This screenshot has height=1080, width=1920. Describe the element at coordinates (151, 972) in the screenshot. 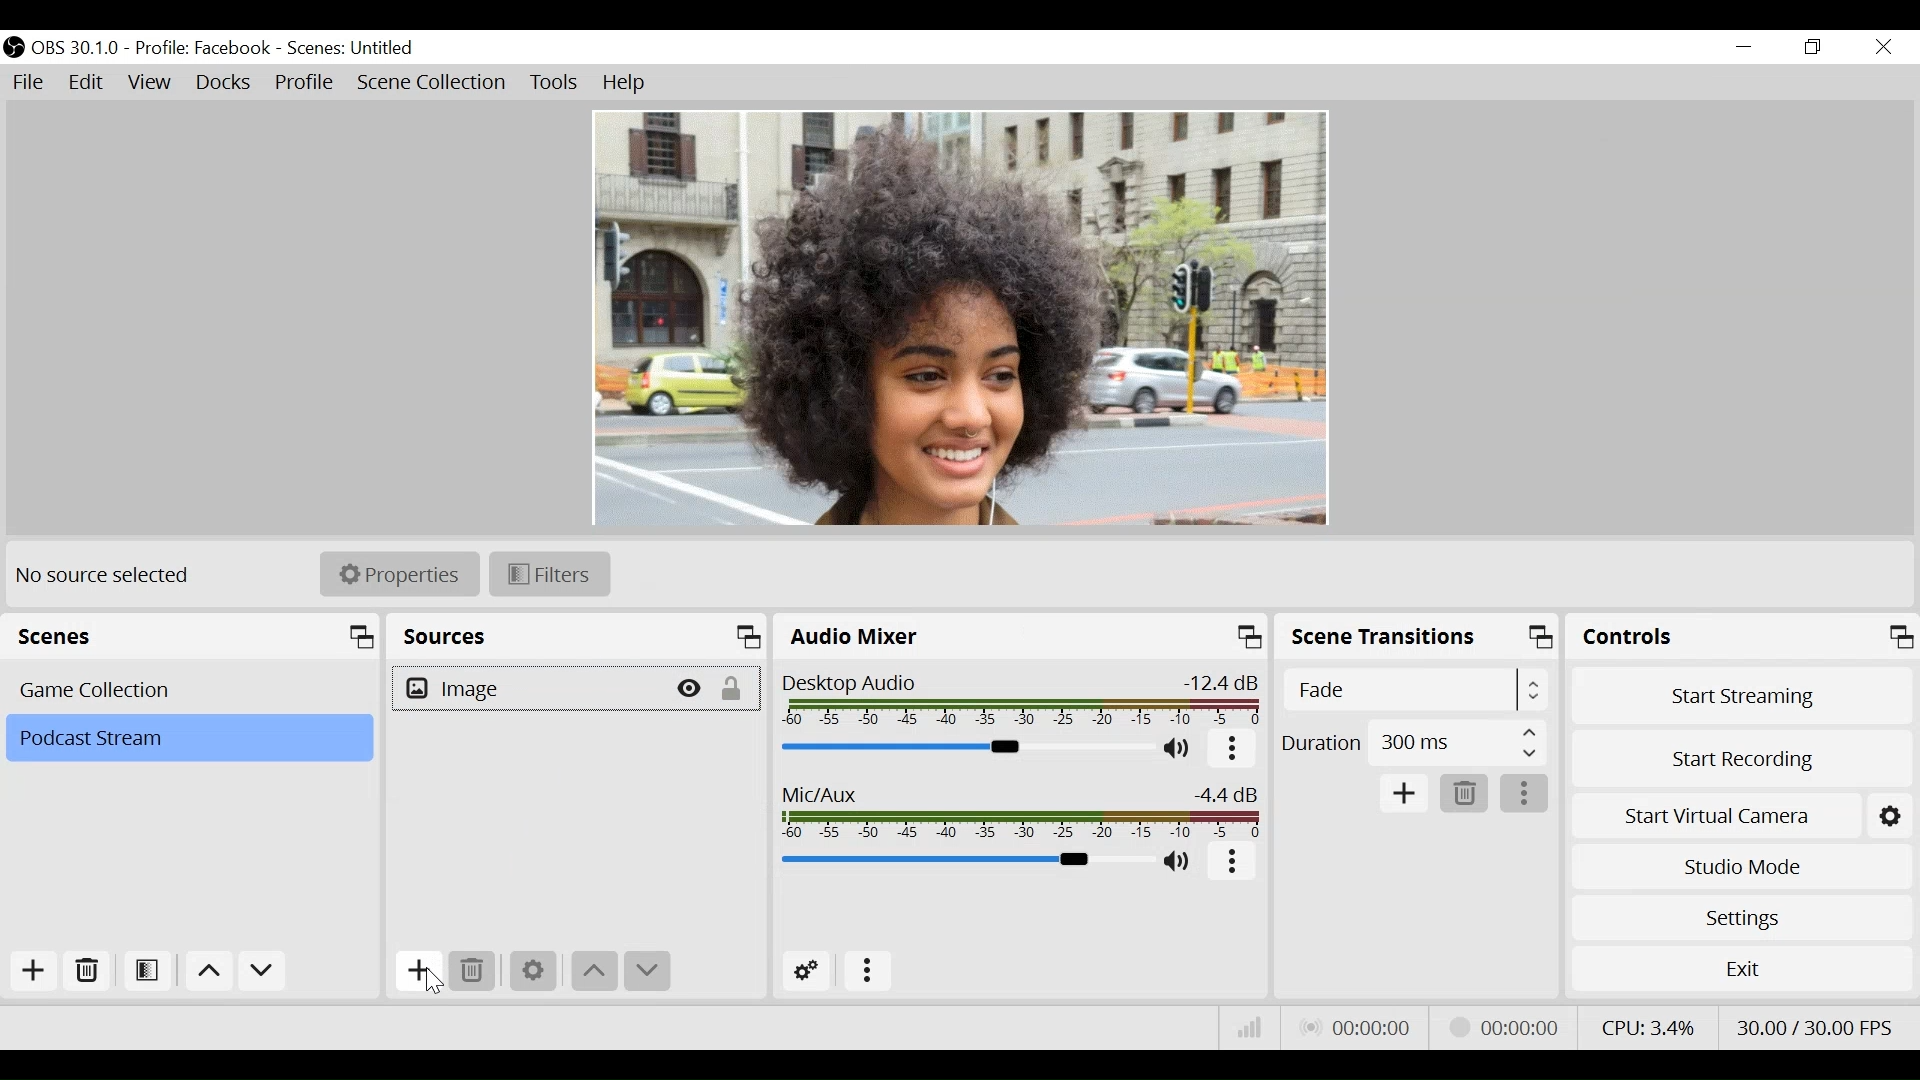

I see `Open Scene Filter` at that location.